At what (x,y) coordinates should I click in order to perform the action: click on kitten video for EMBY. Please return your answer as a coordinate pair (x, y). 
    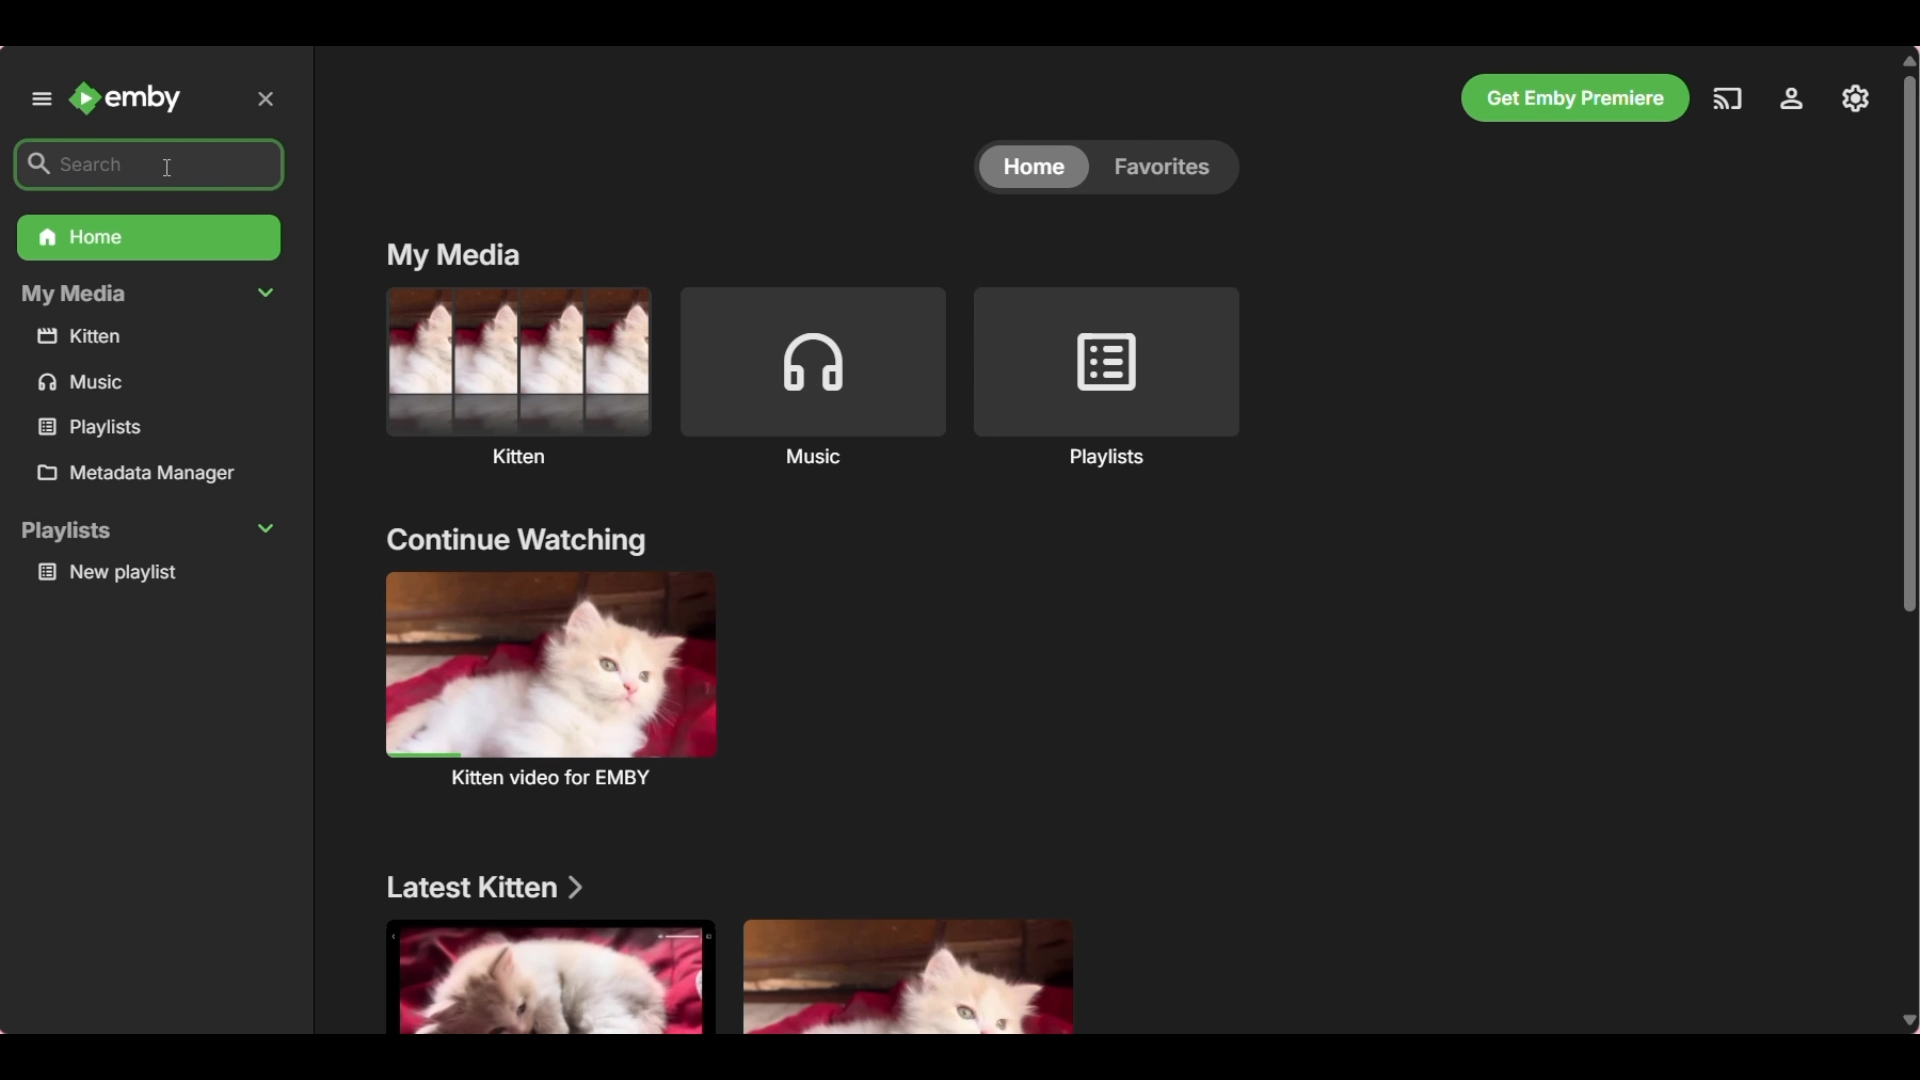
    Looking at the image, I should click on (552, 677).